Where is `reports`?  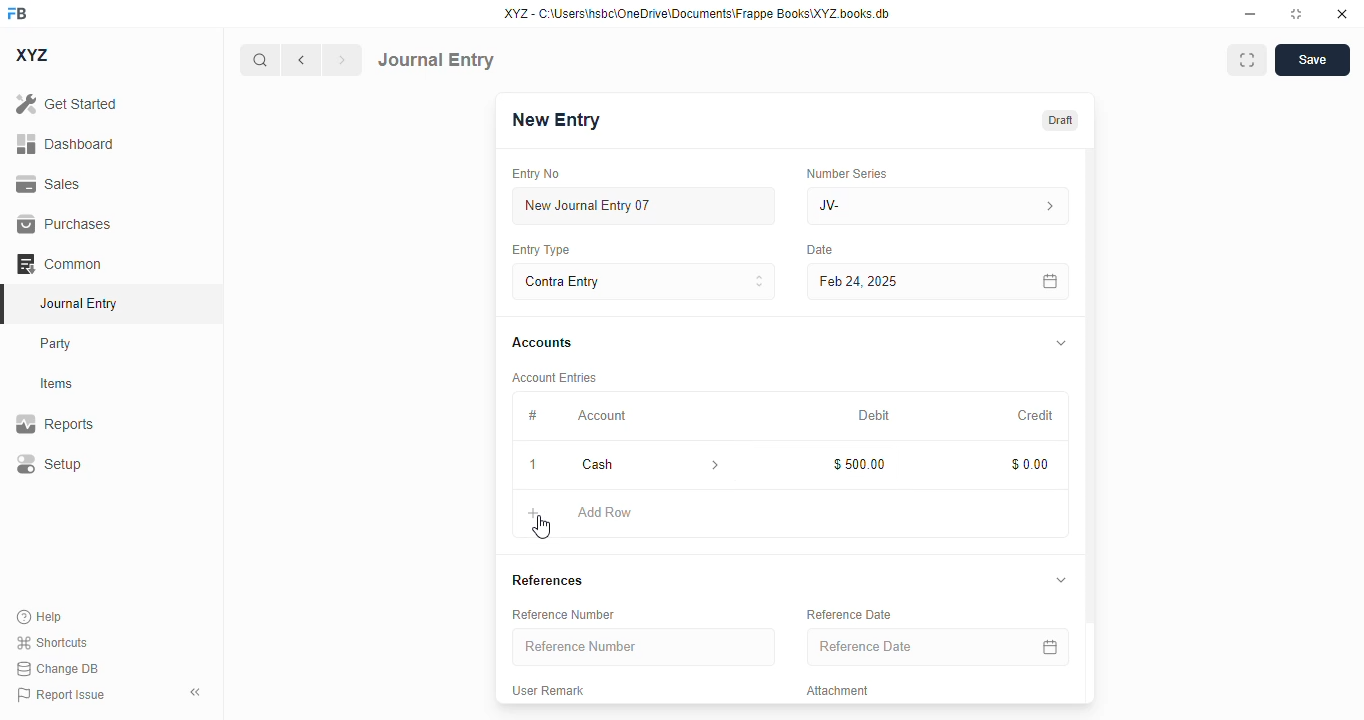 reports is located at coordinates (55, 423).